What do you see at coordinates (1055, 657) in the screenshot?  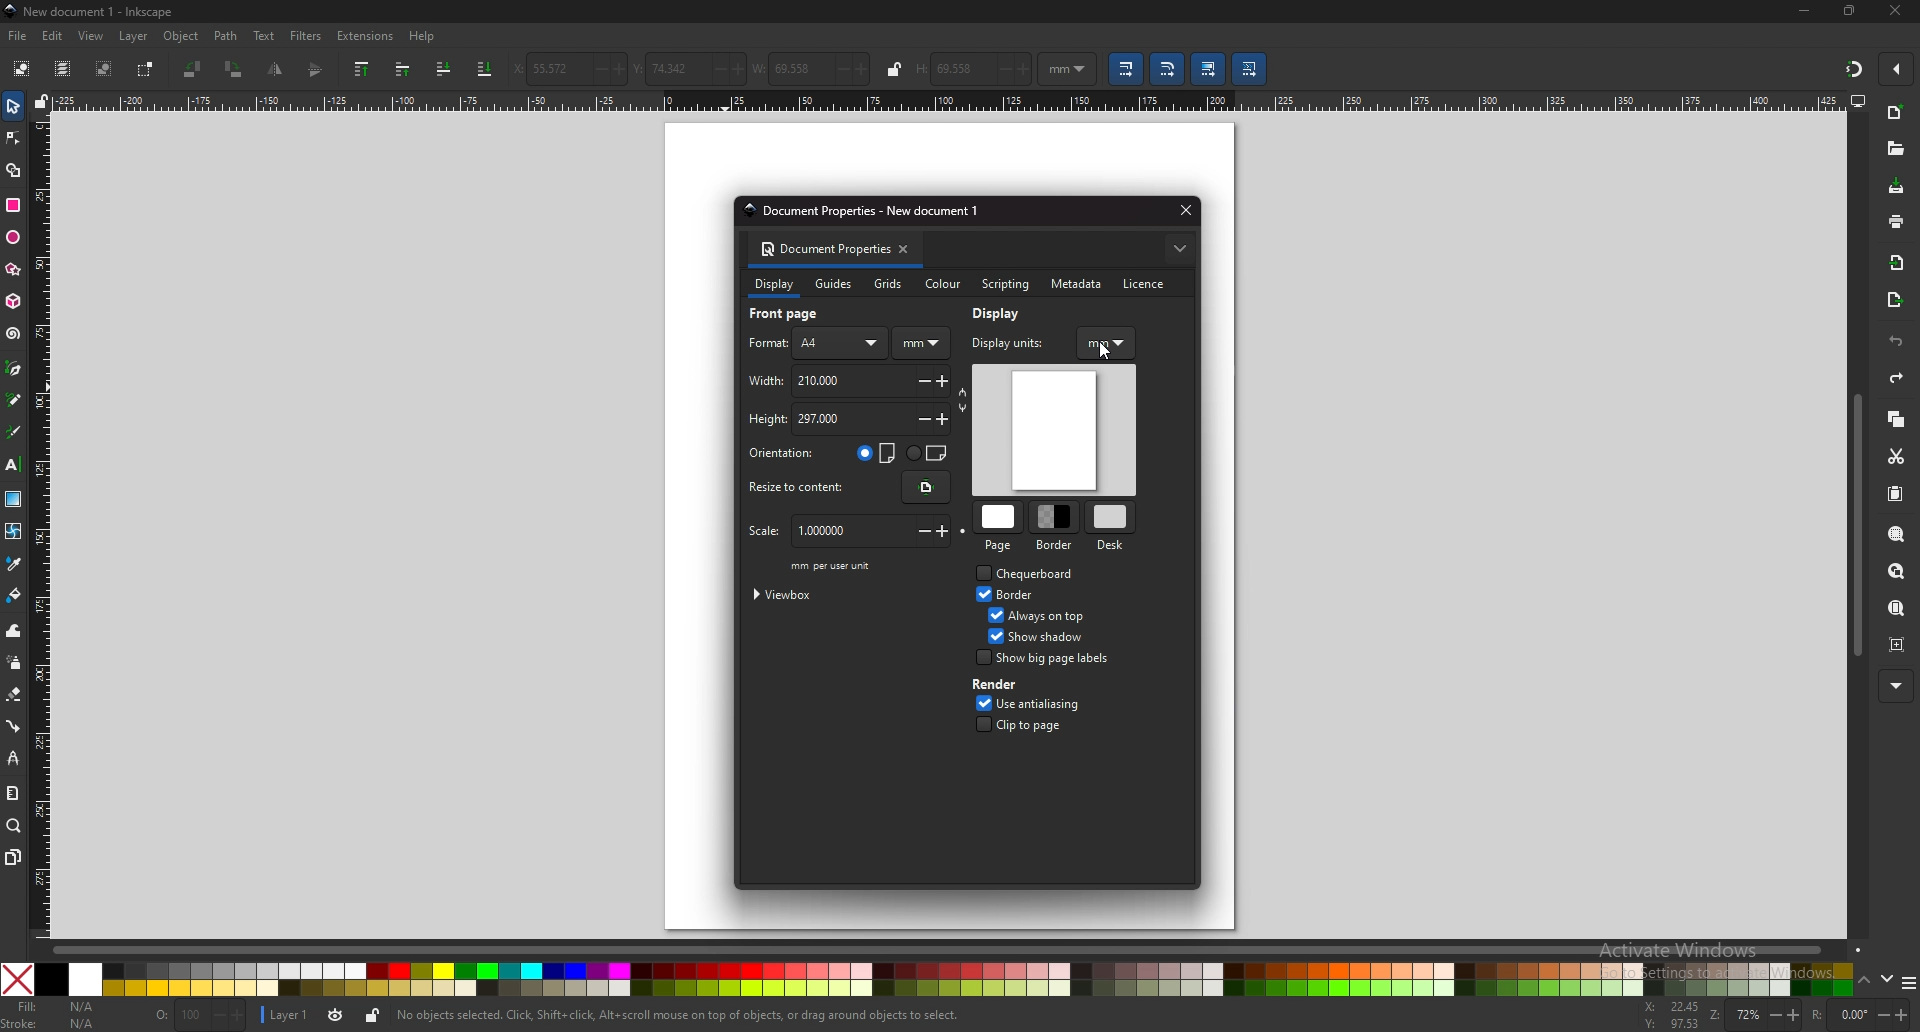 I see `show big page labels` at bounding box center [1055, 657].